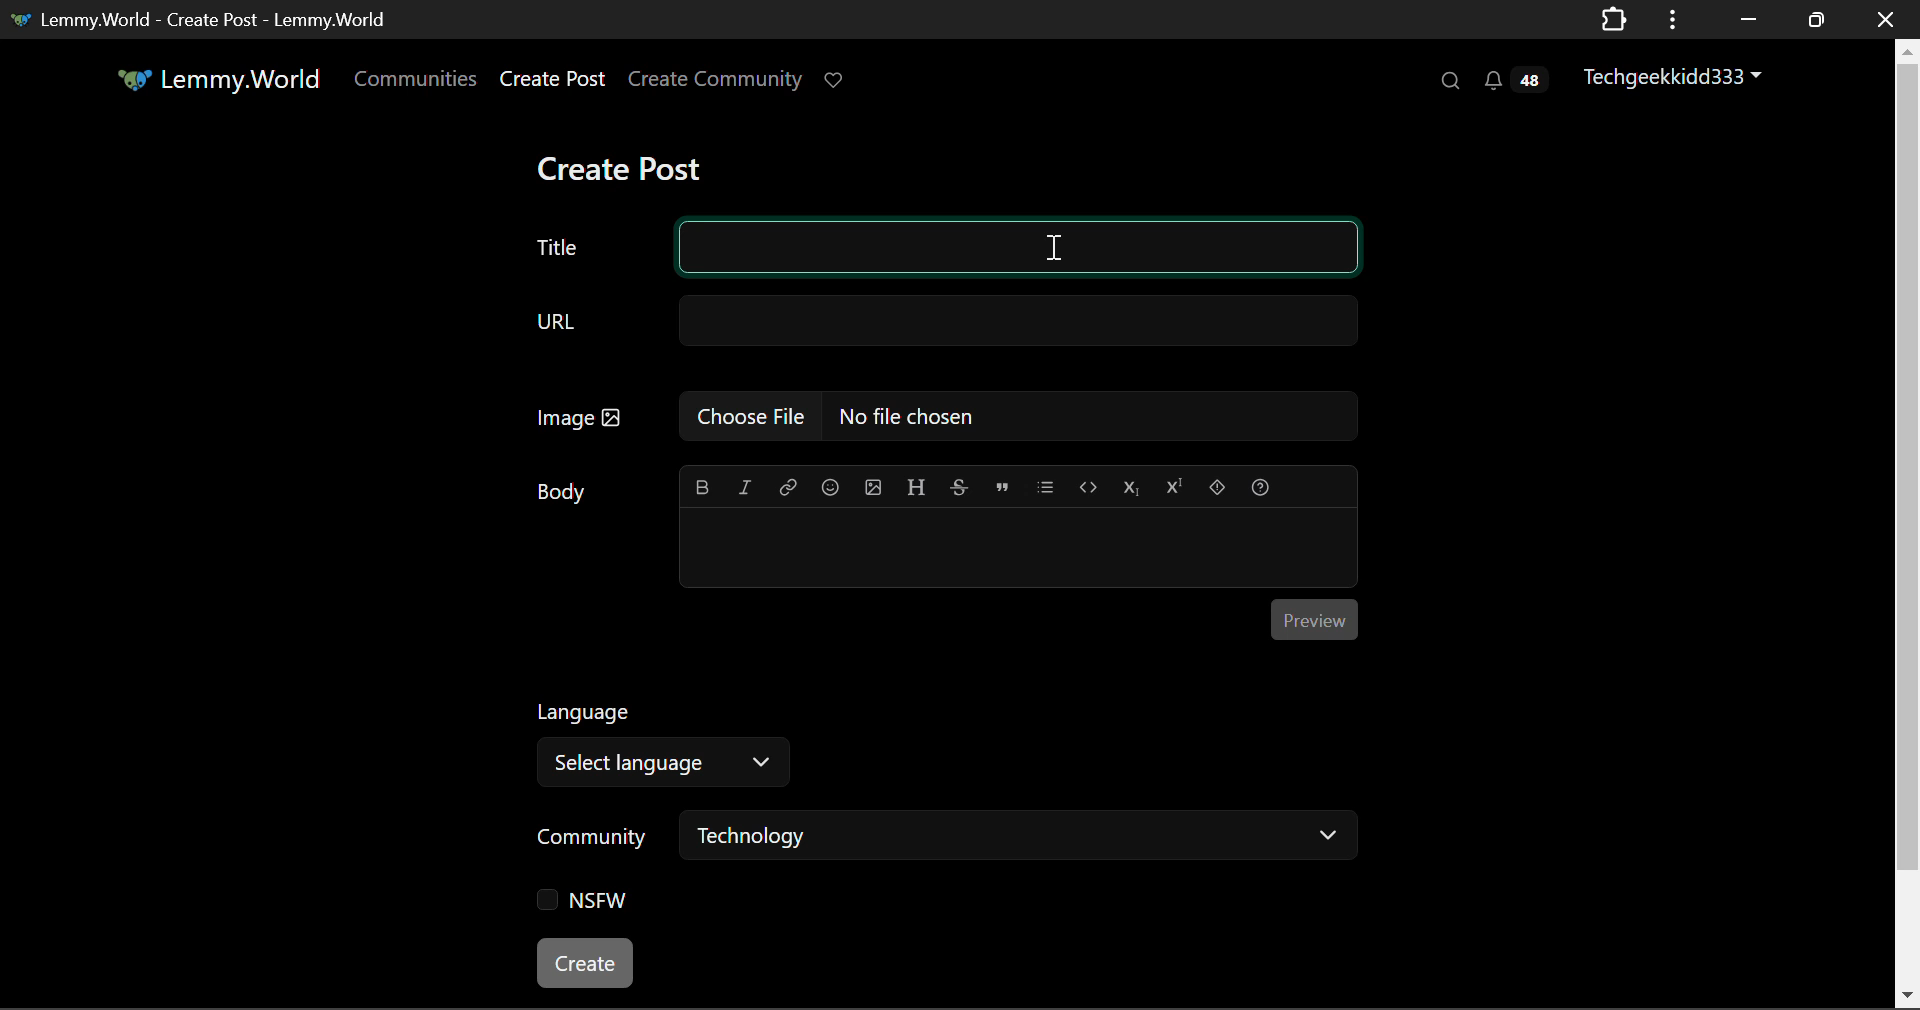  Describe the element at coordinates (746, 486) in the screenshot. I see `italic` at that location.